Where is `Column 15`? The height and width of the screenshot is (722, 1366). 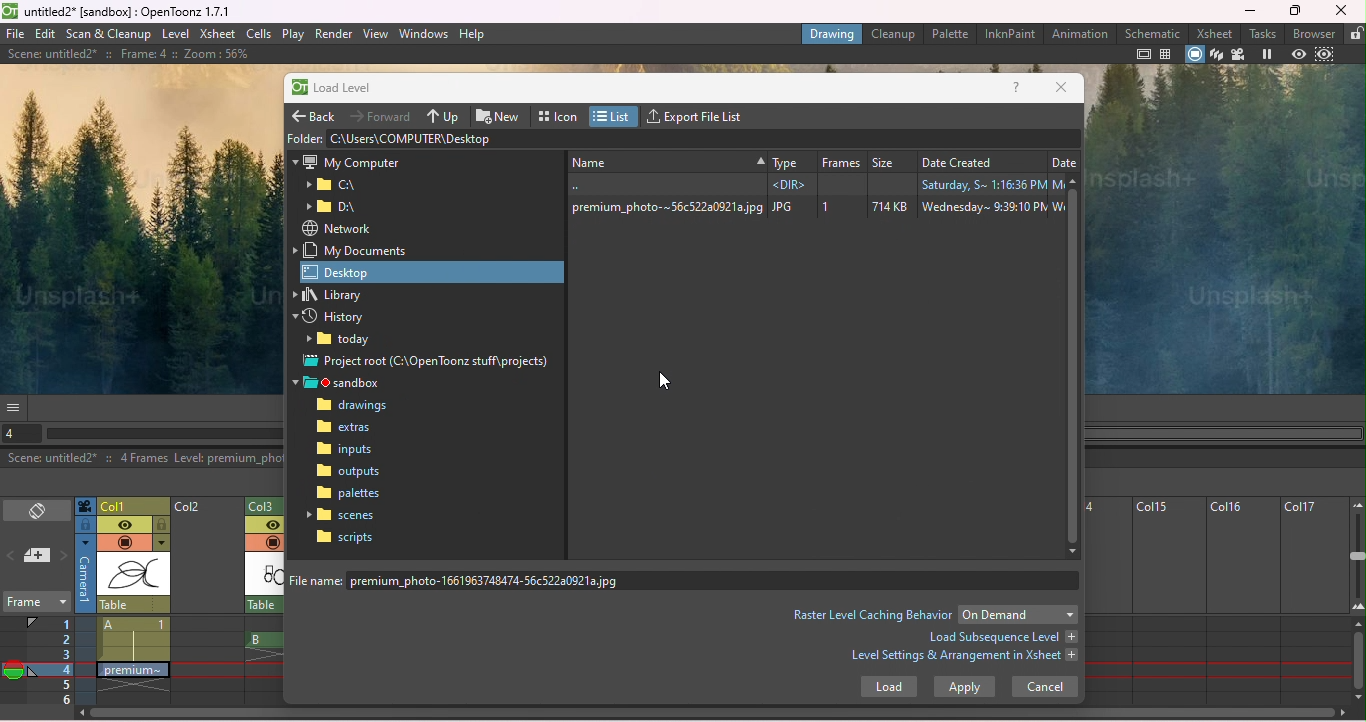
Column 15 is located at coordinates (1165, 601).